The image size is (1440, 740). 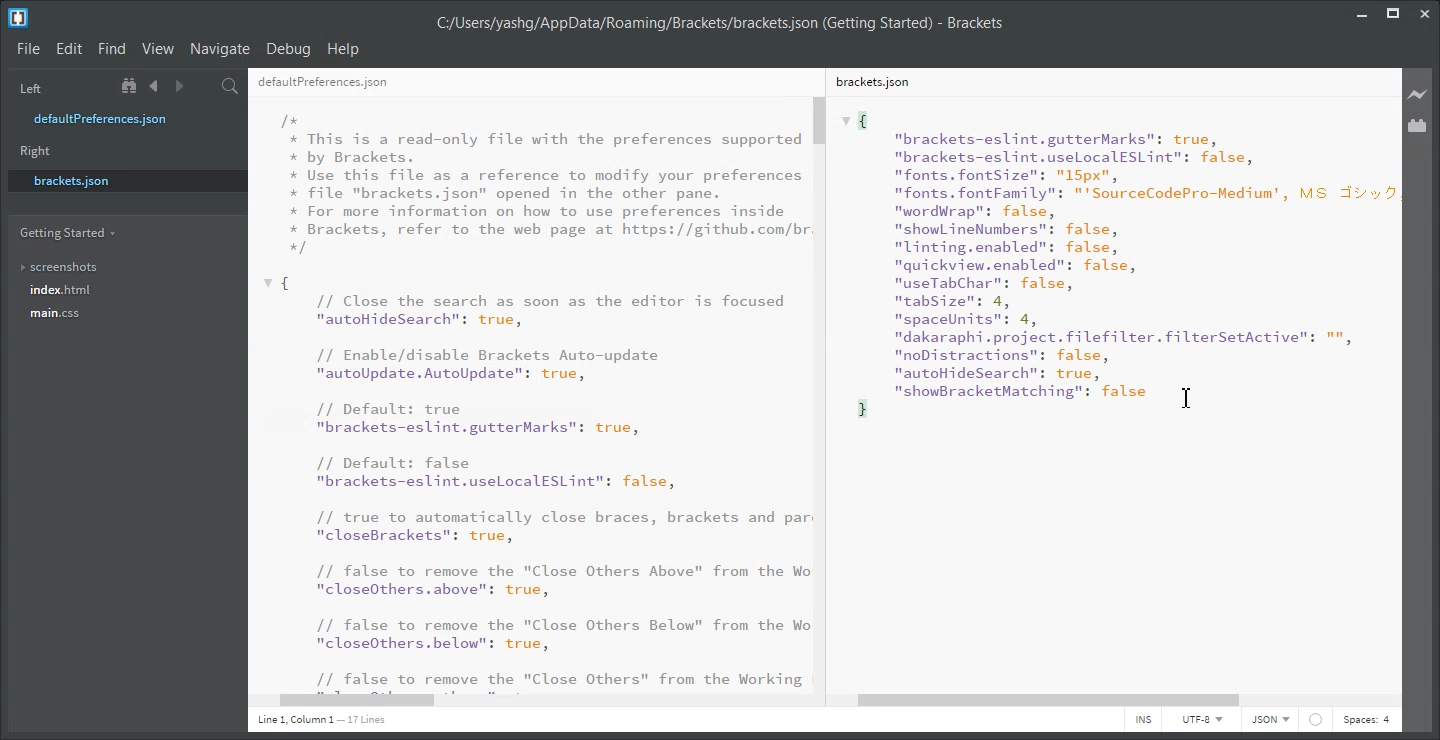 What do you see at coordinates (61, 290) in the screenshot?
I see `index.html` at bounding box center [61, 290].